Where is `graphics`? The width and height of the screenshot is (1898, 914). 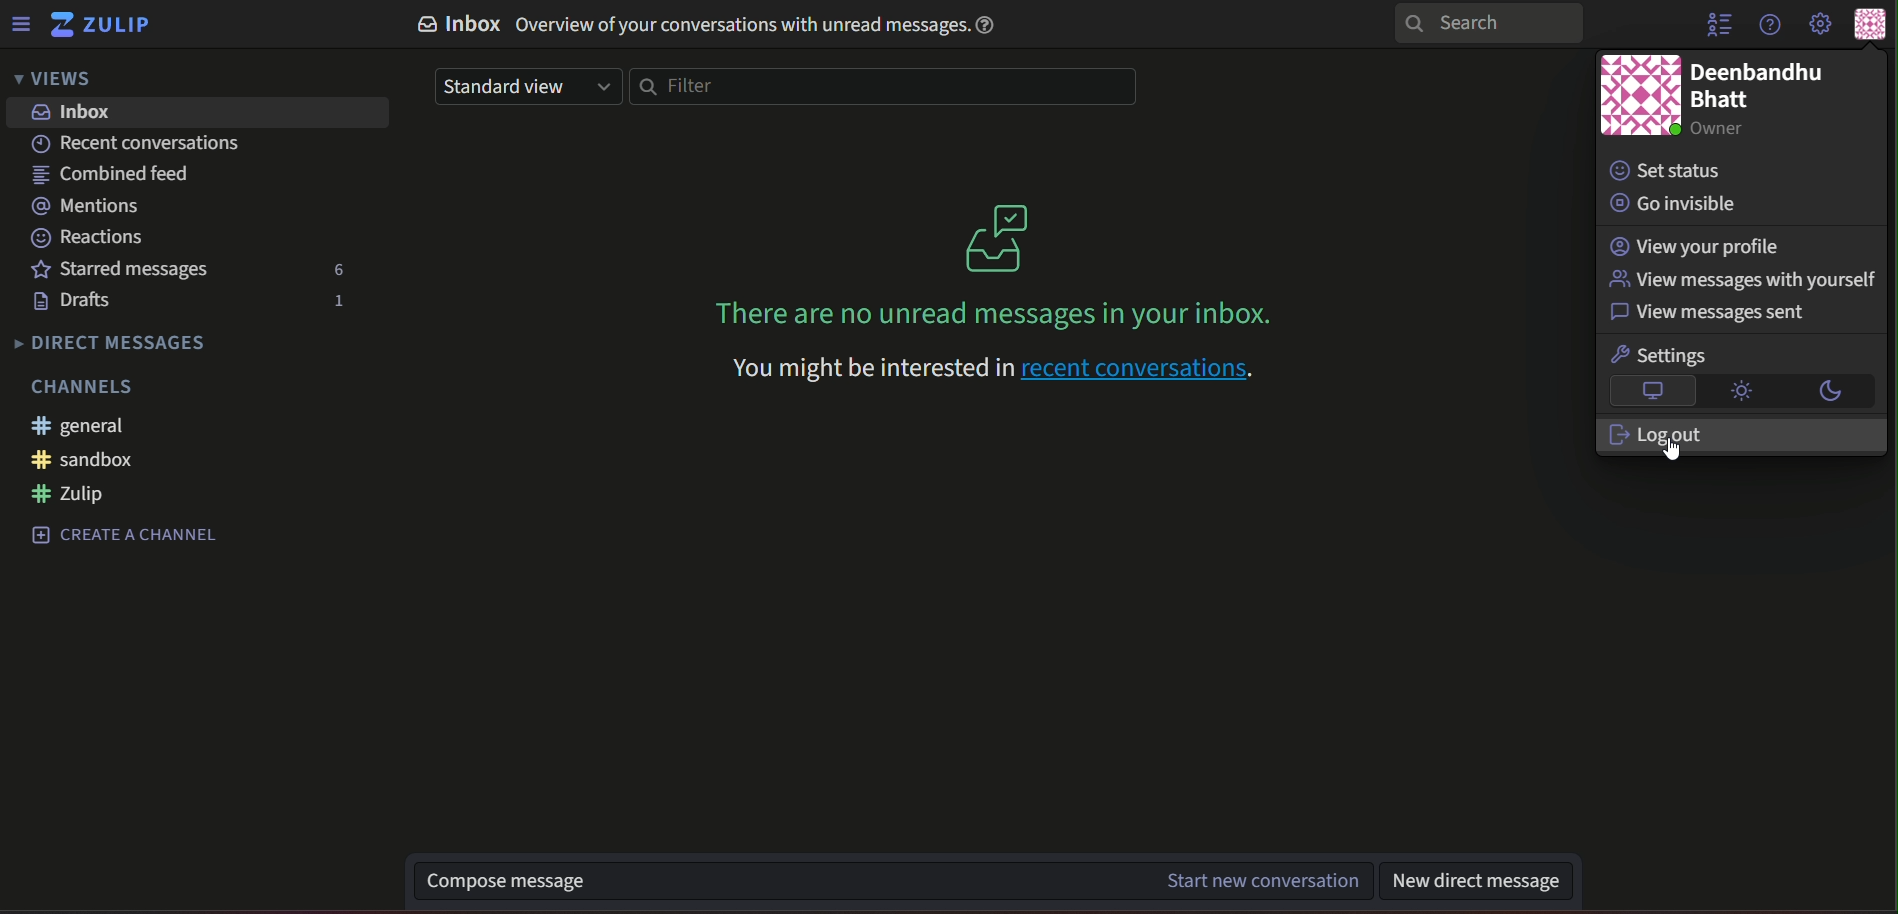 graphics is located at coordinates (989, 233).